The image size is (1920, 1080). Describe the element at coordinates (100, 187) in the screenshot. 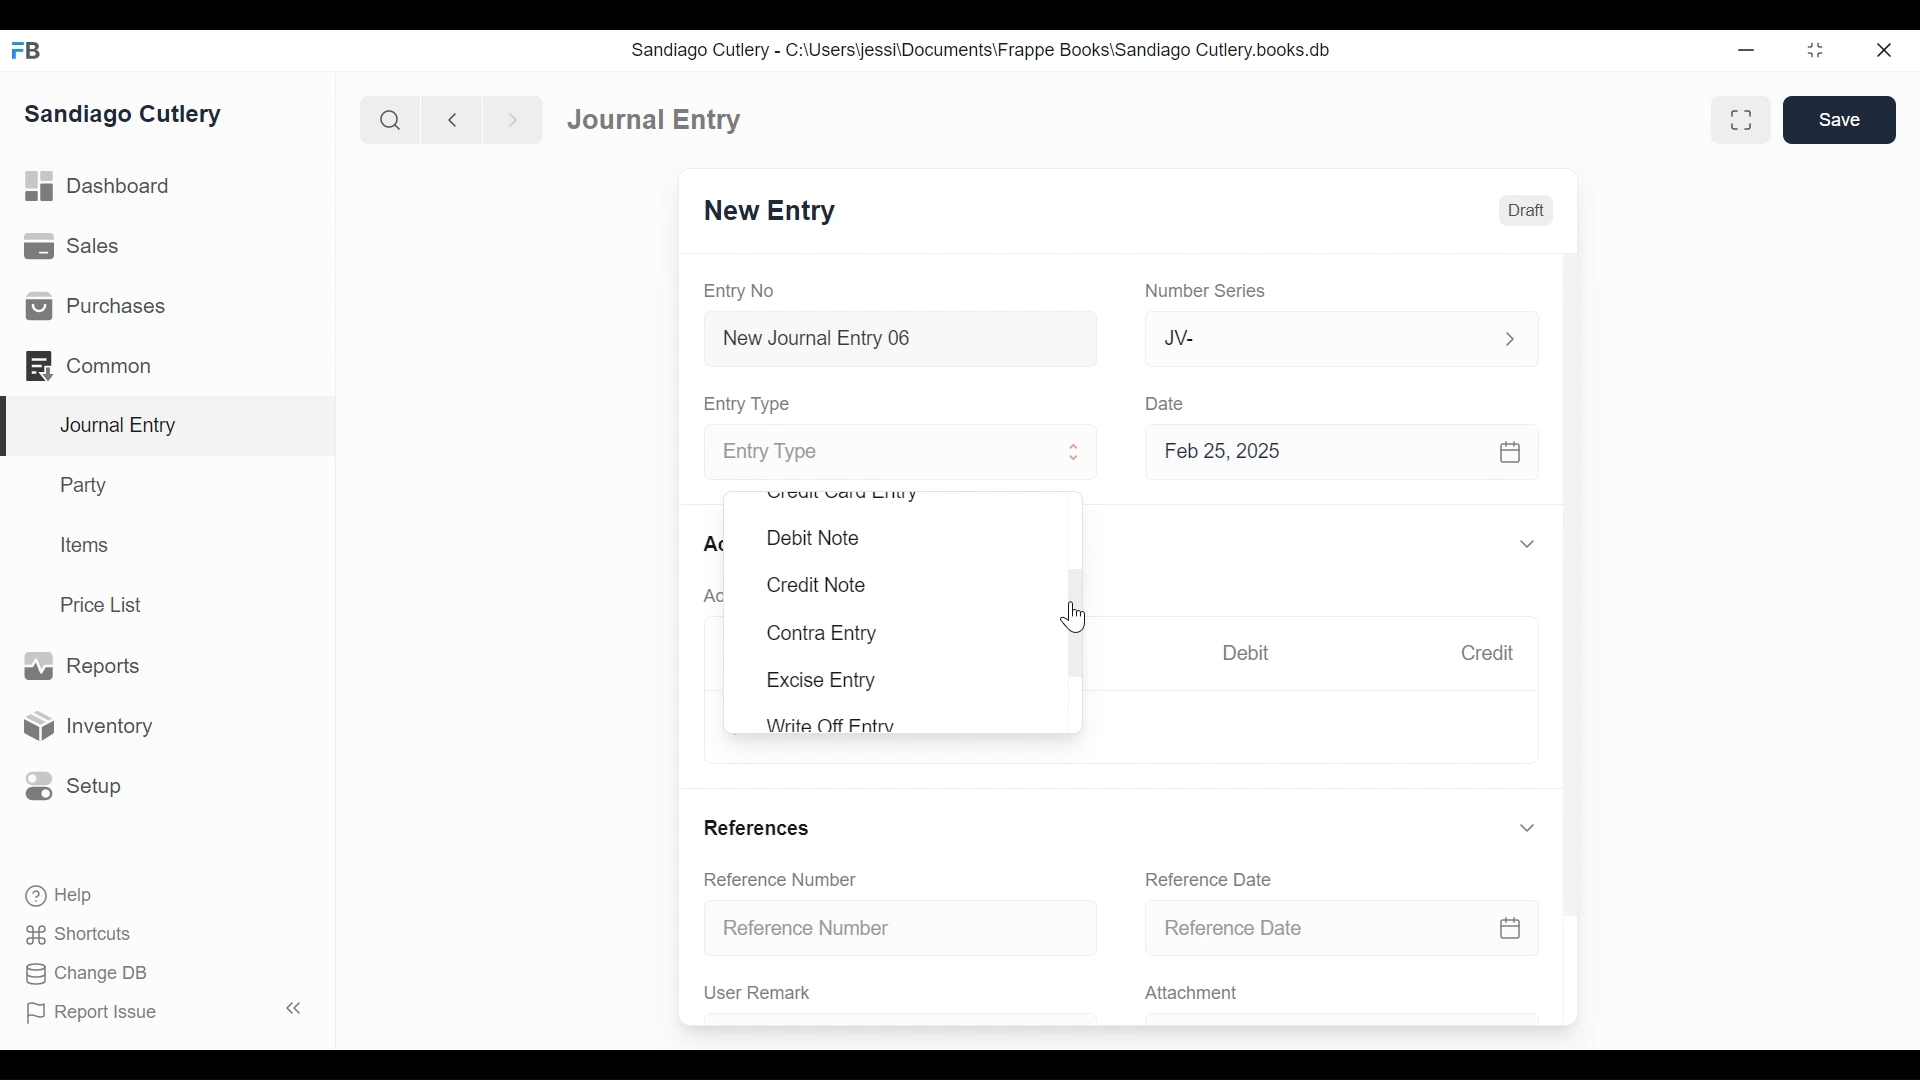

I see `Dashboard` at that location.